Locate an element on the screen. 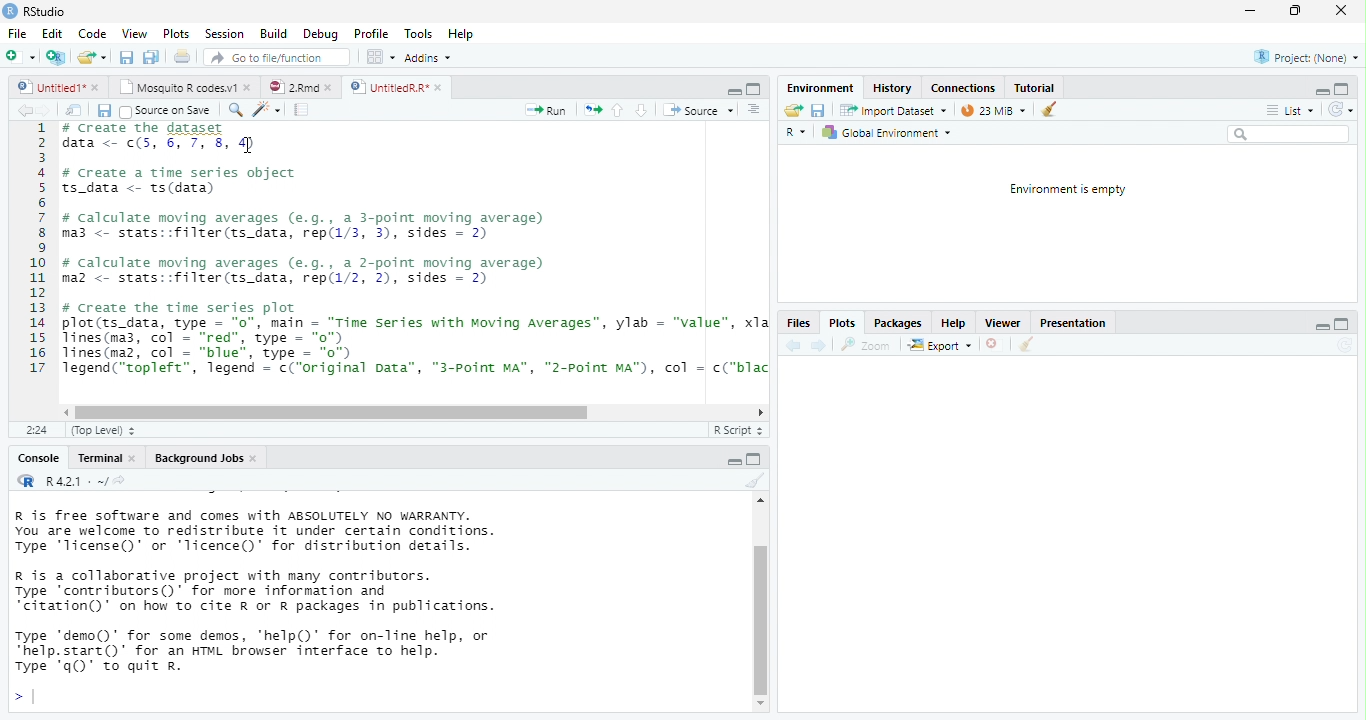 The height and width of the screenshot is (720, 1366). save current document is located at coordinates (819, 111).